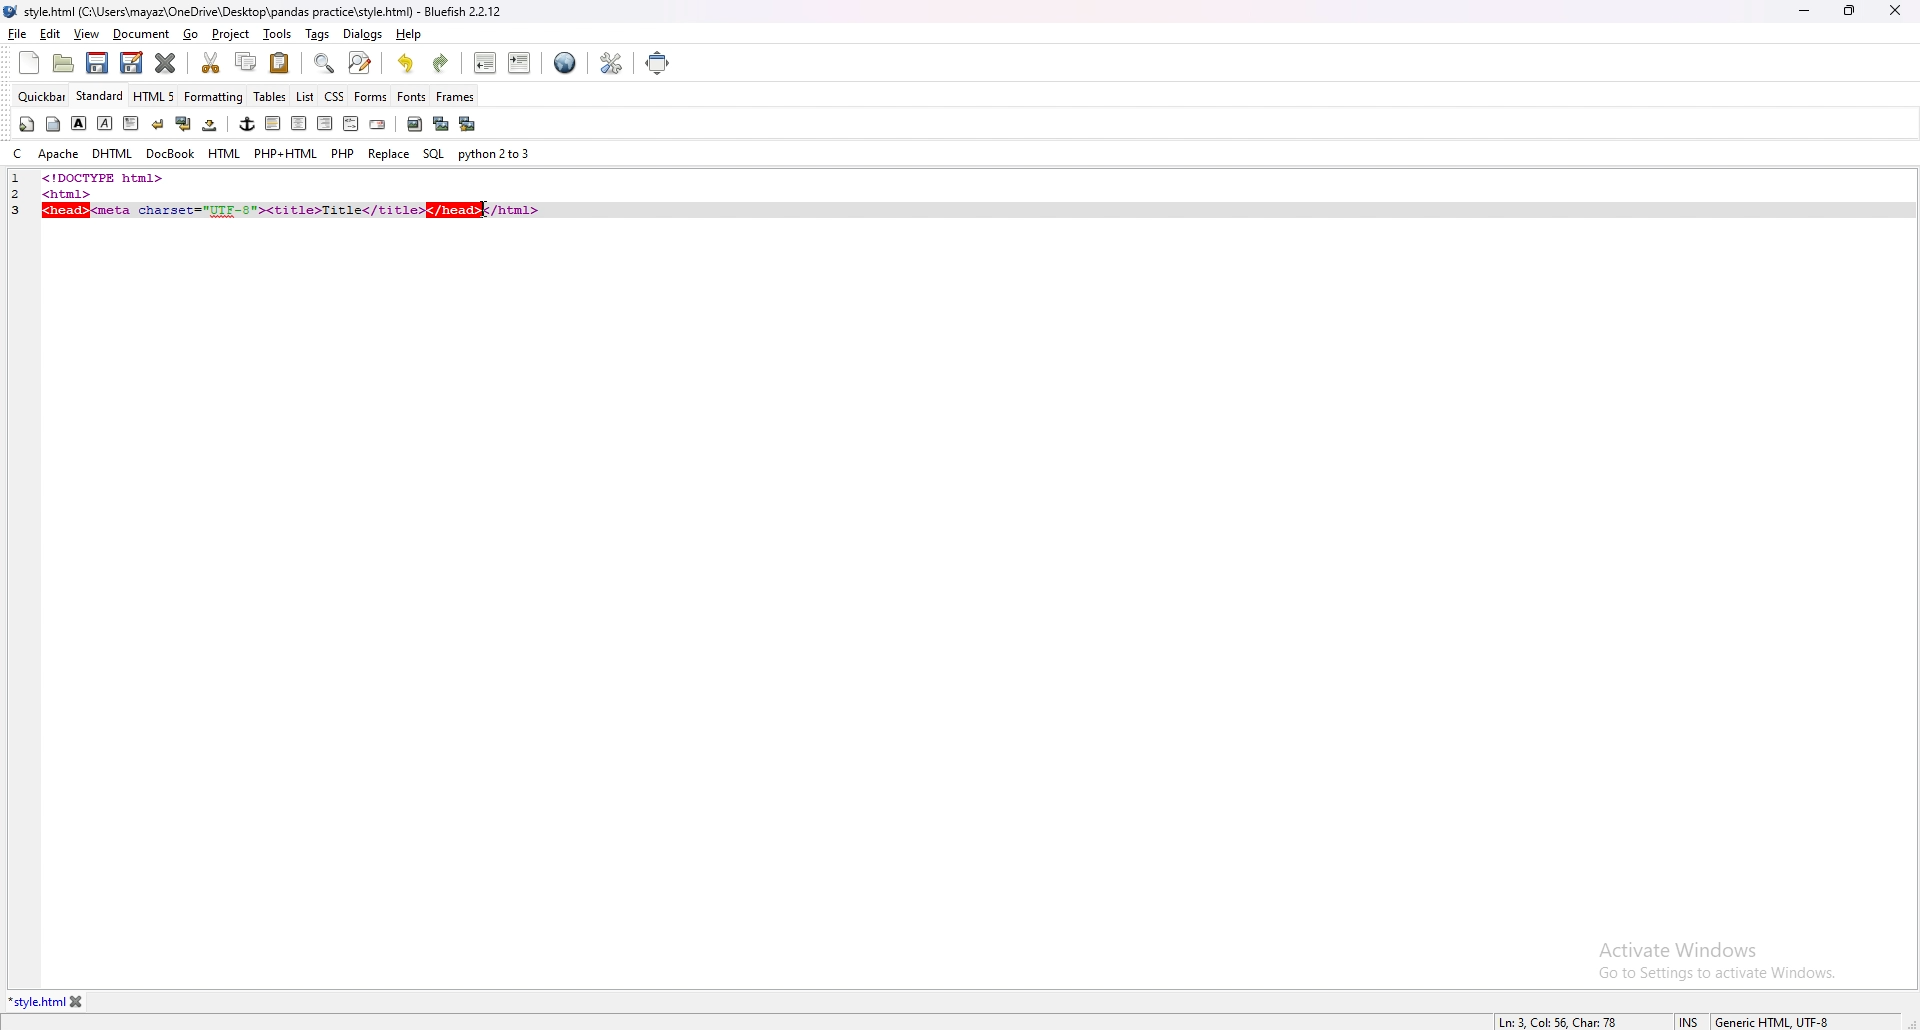  I want to click on code, so click(296, 205).